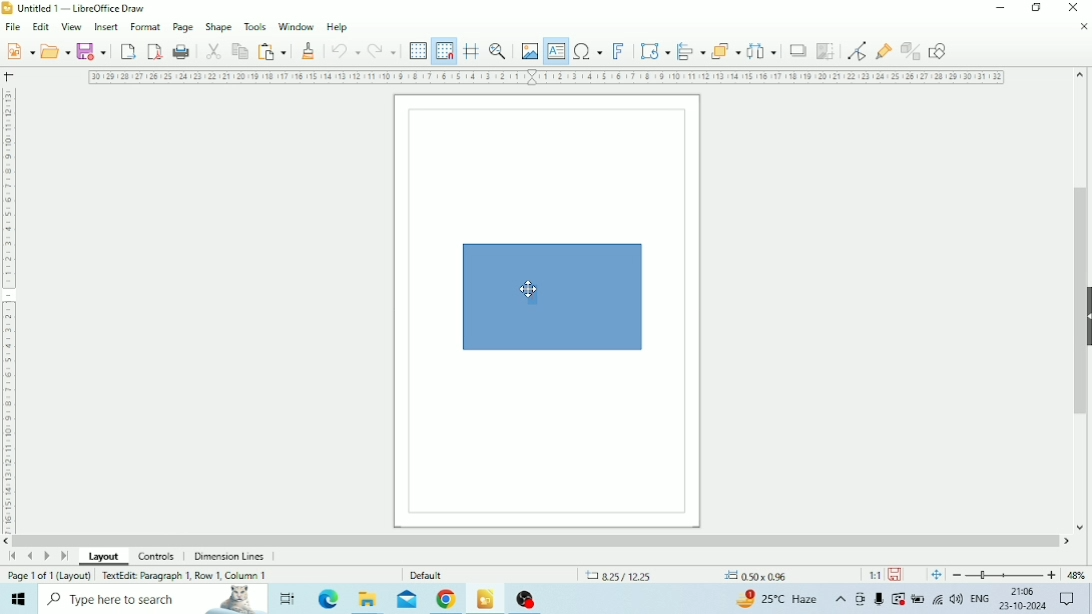  Describe the element at coordinates (498, 52) in the screenshot. I see `Zoom & Pan` at that location.